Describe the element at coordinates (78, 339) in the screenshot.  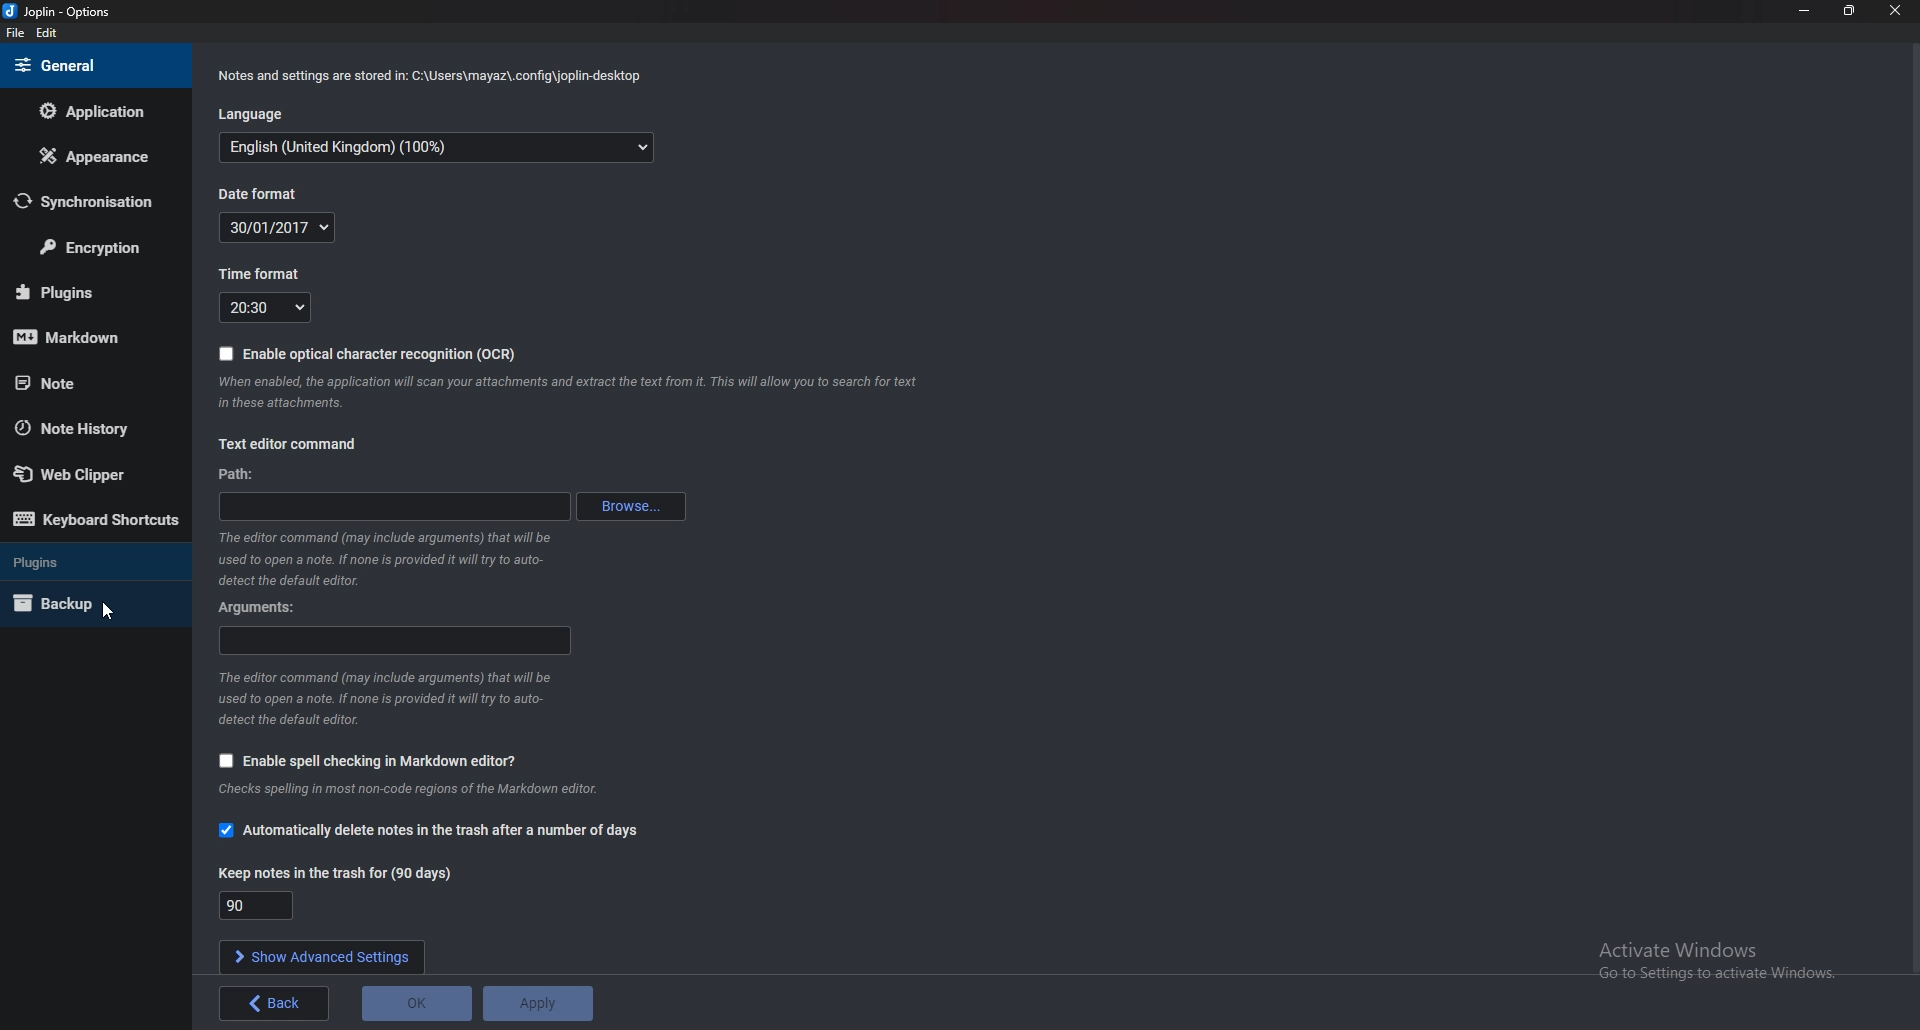
I see `mark down` at that location.